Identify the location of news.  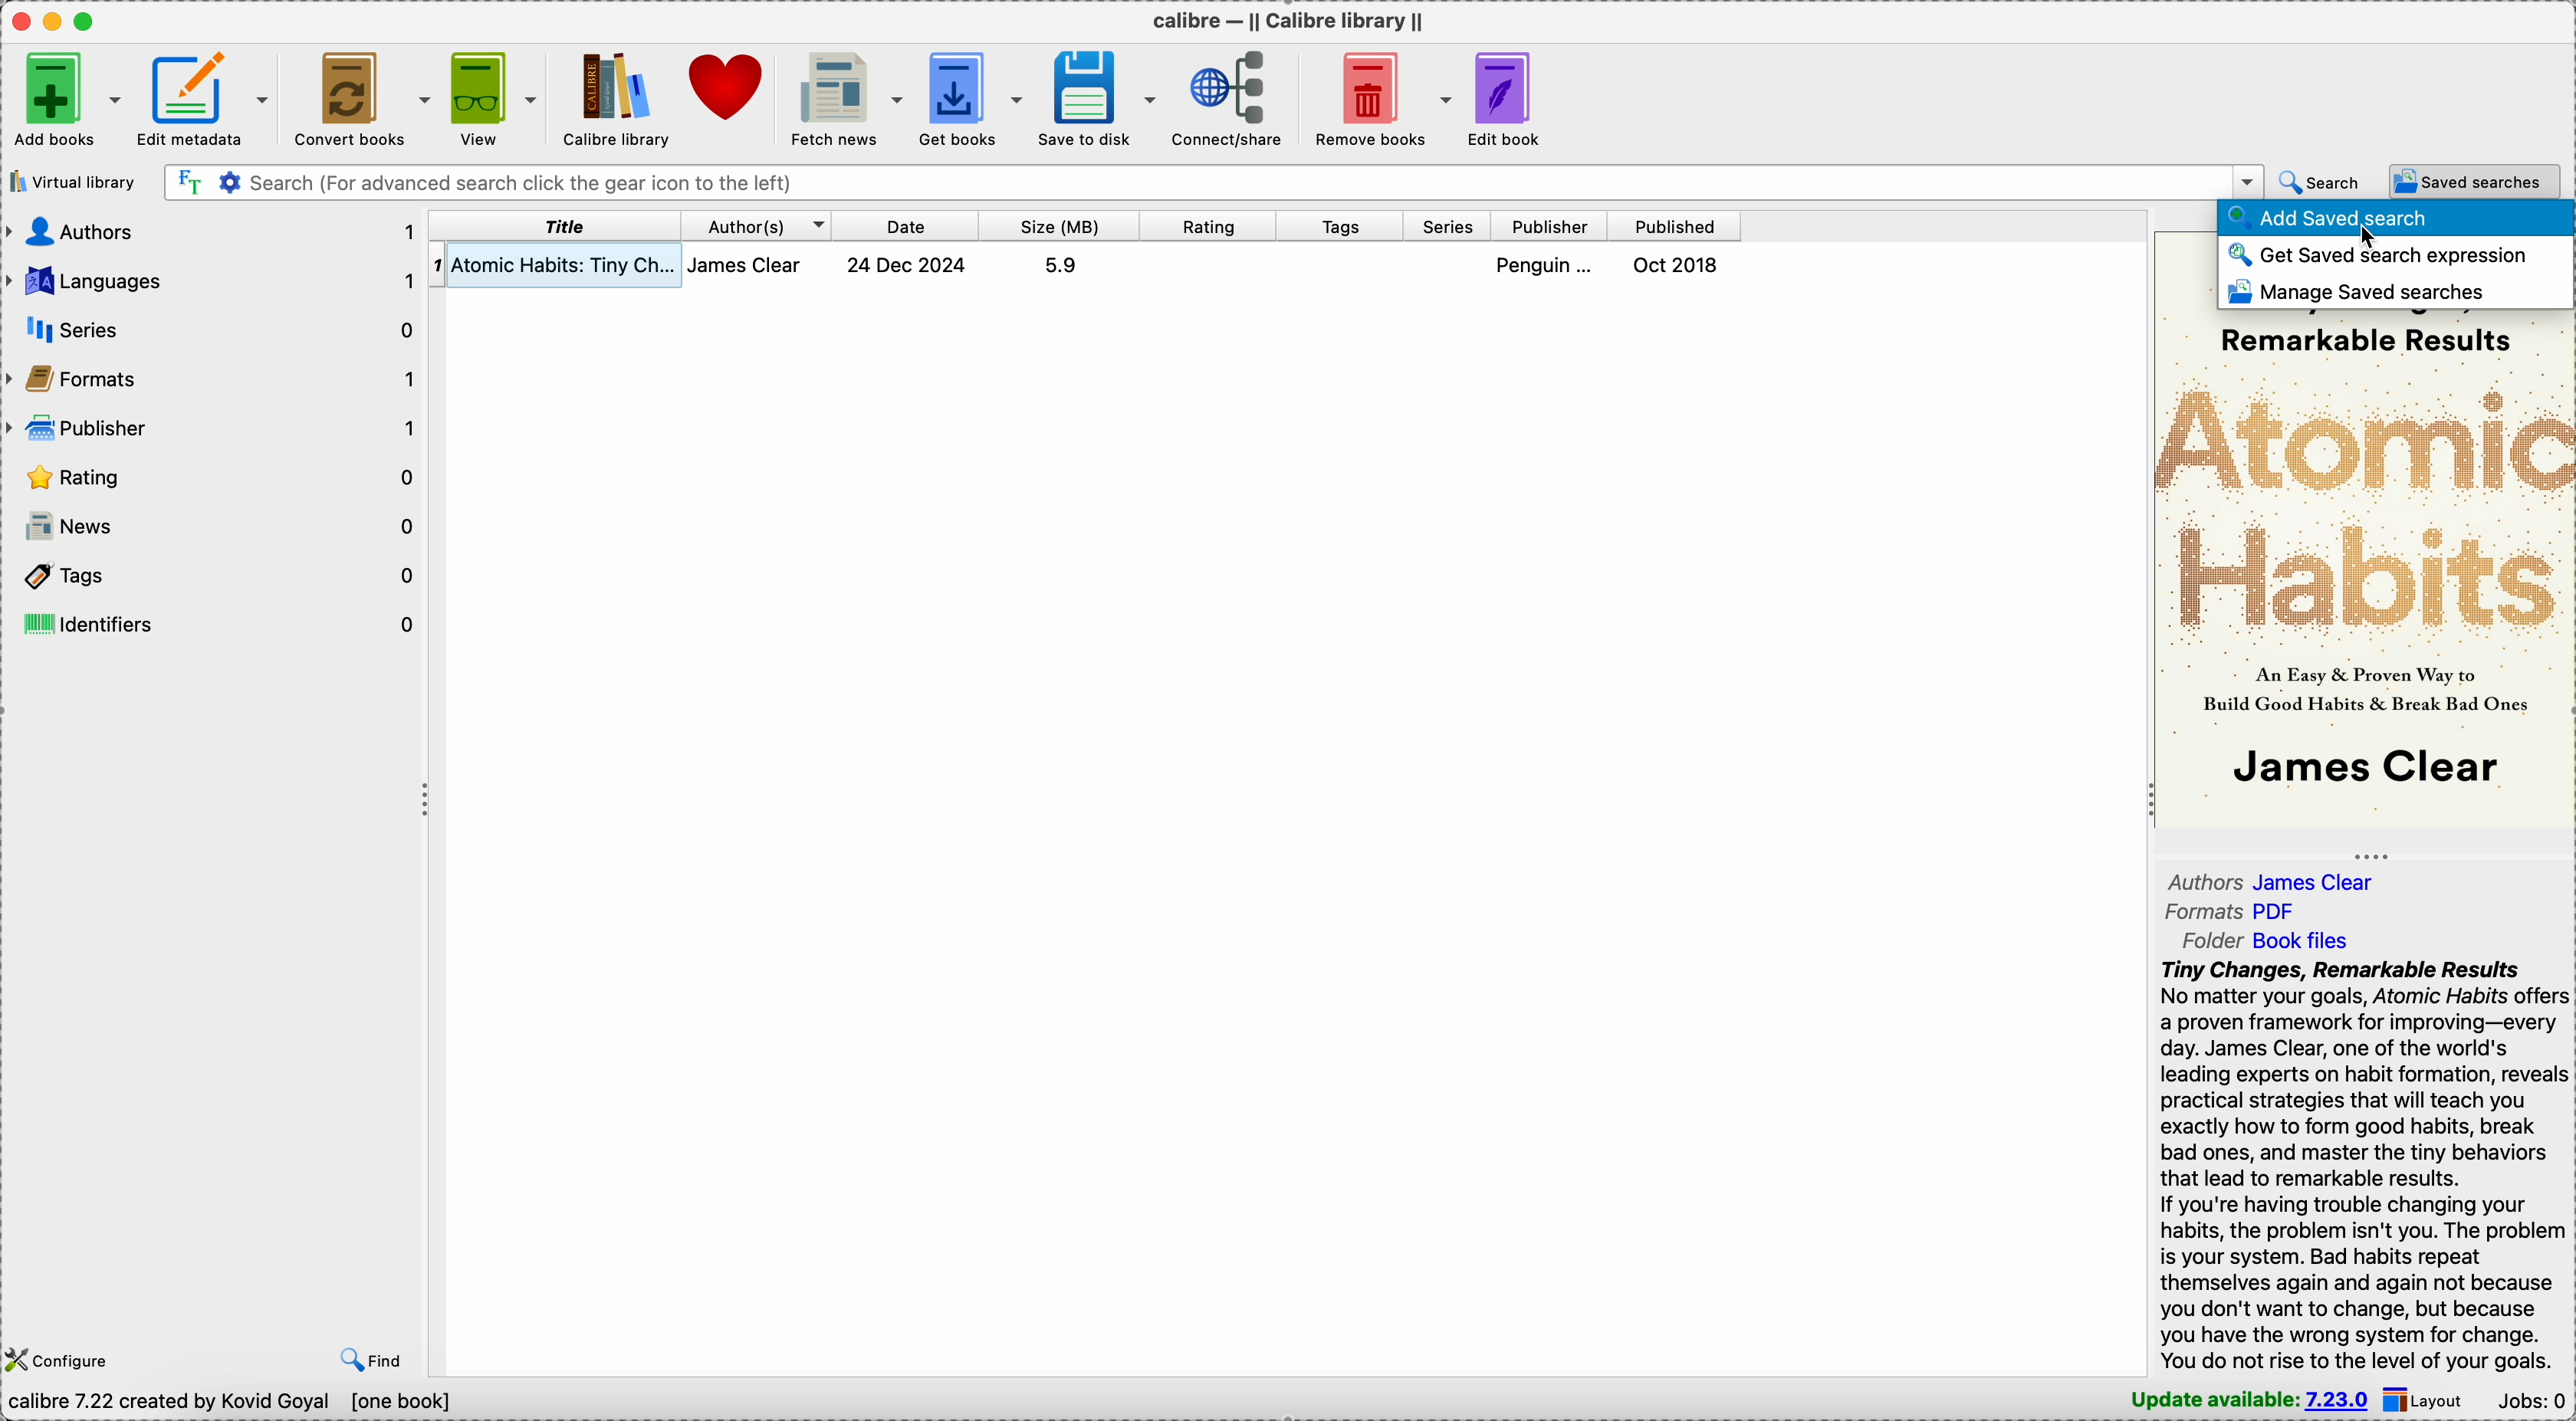
(214, 527).